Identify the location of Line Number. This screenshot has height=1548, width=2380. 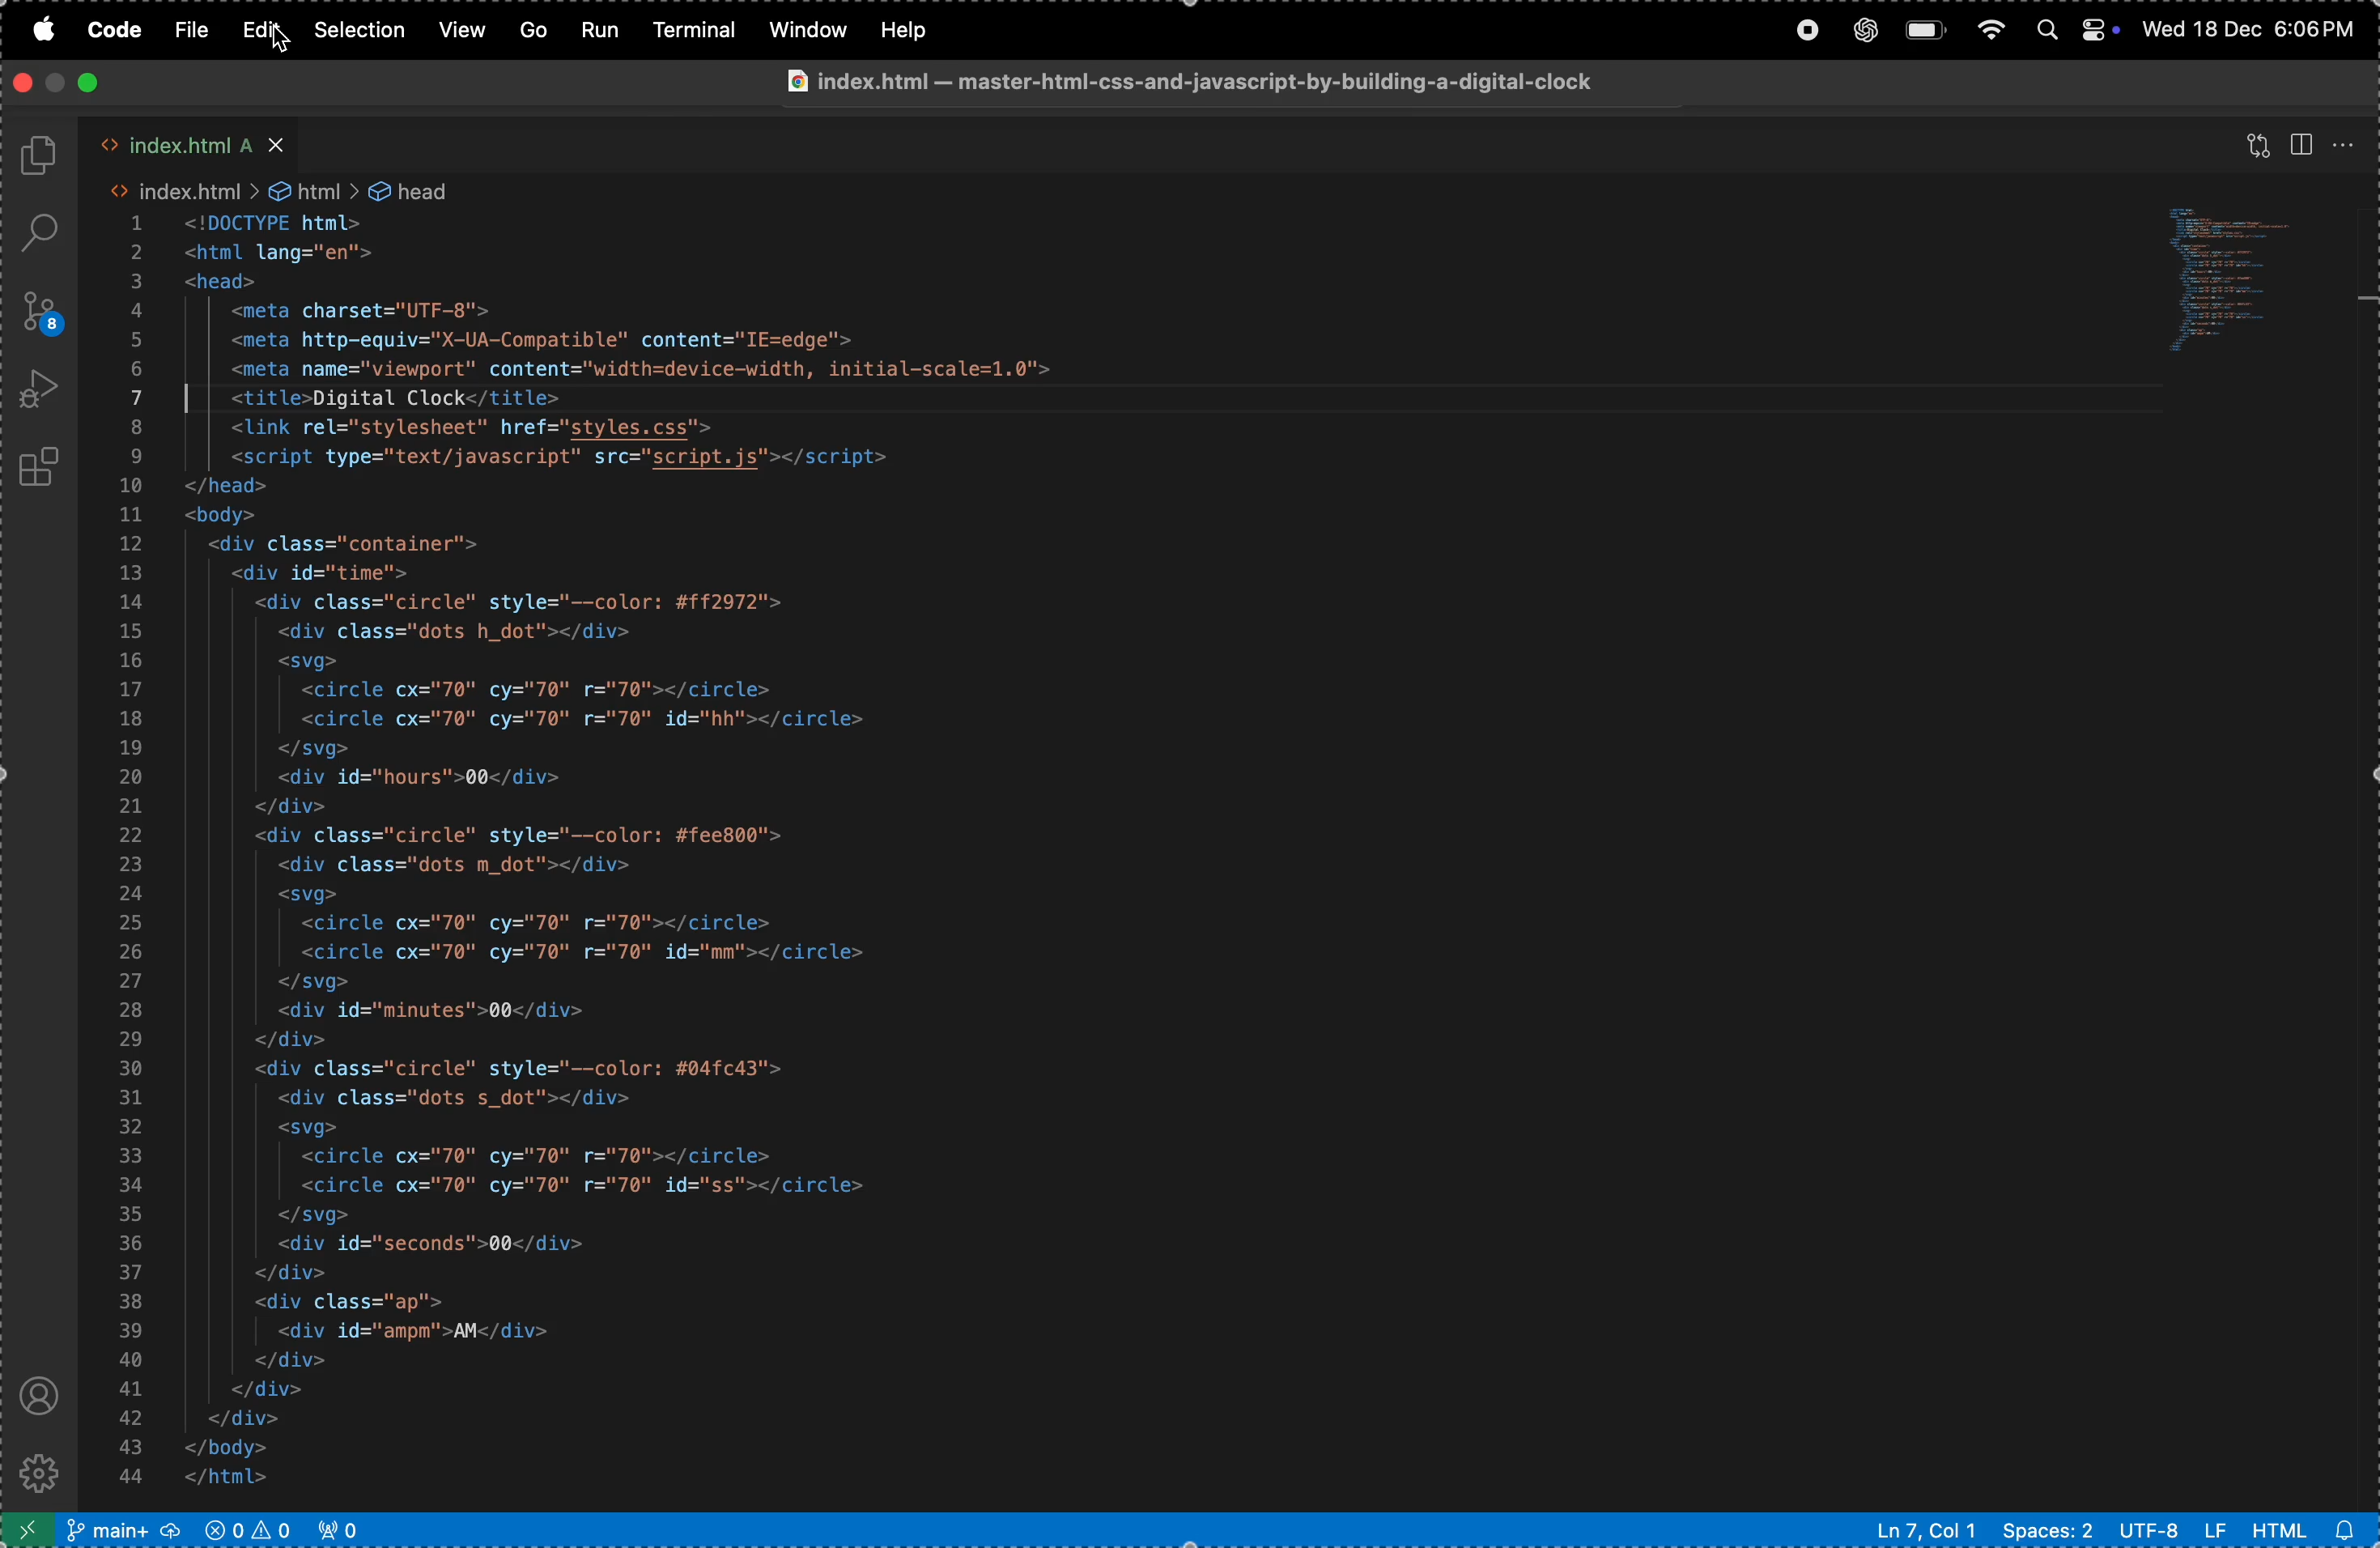
(131, 856).